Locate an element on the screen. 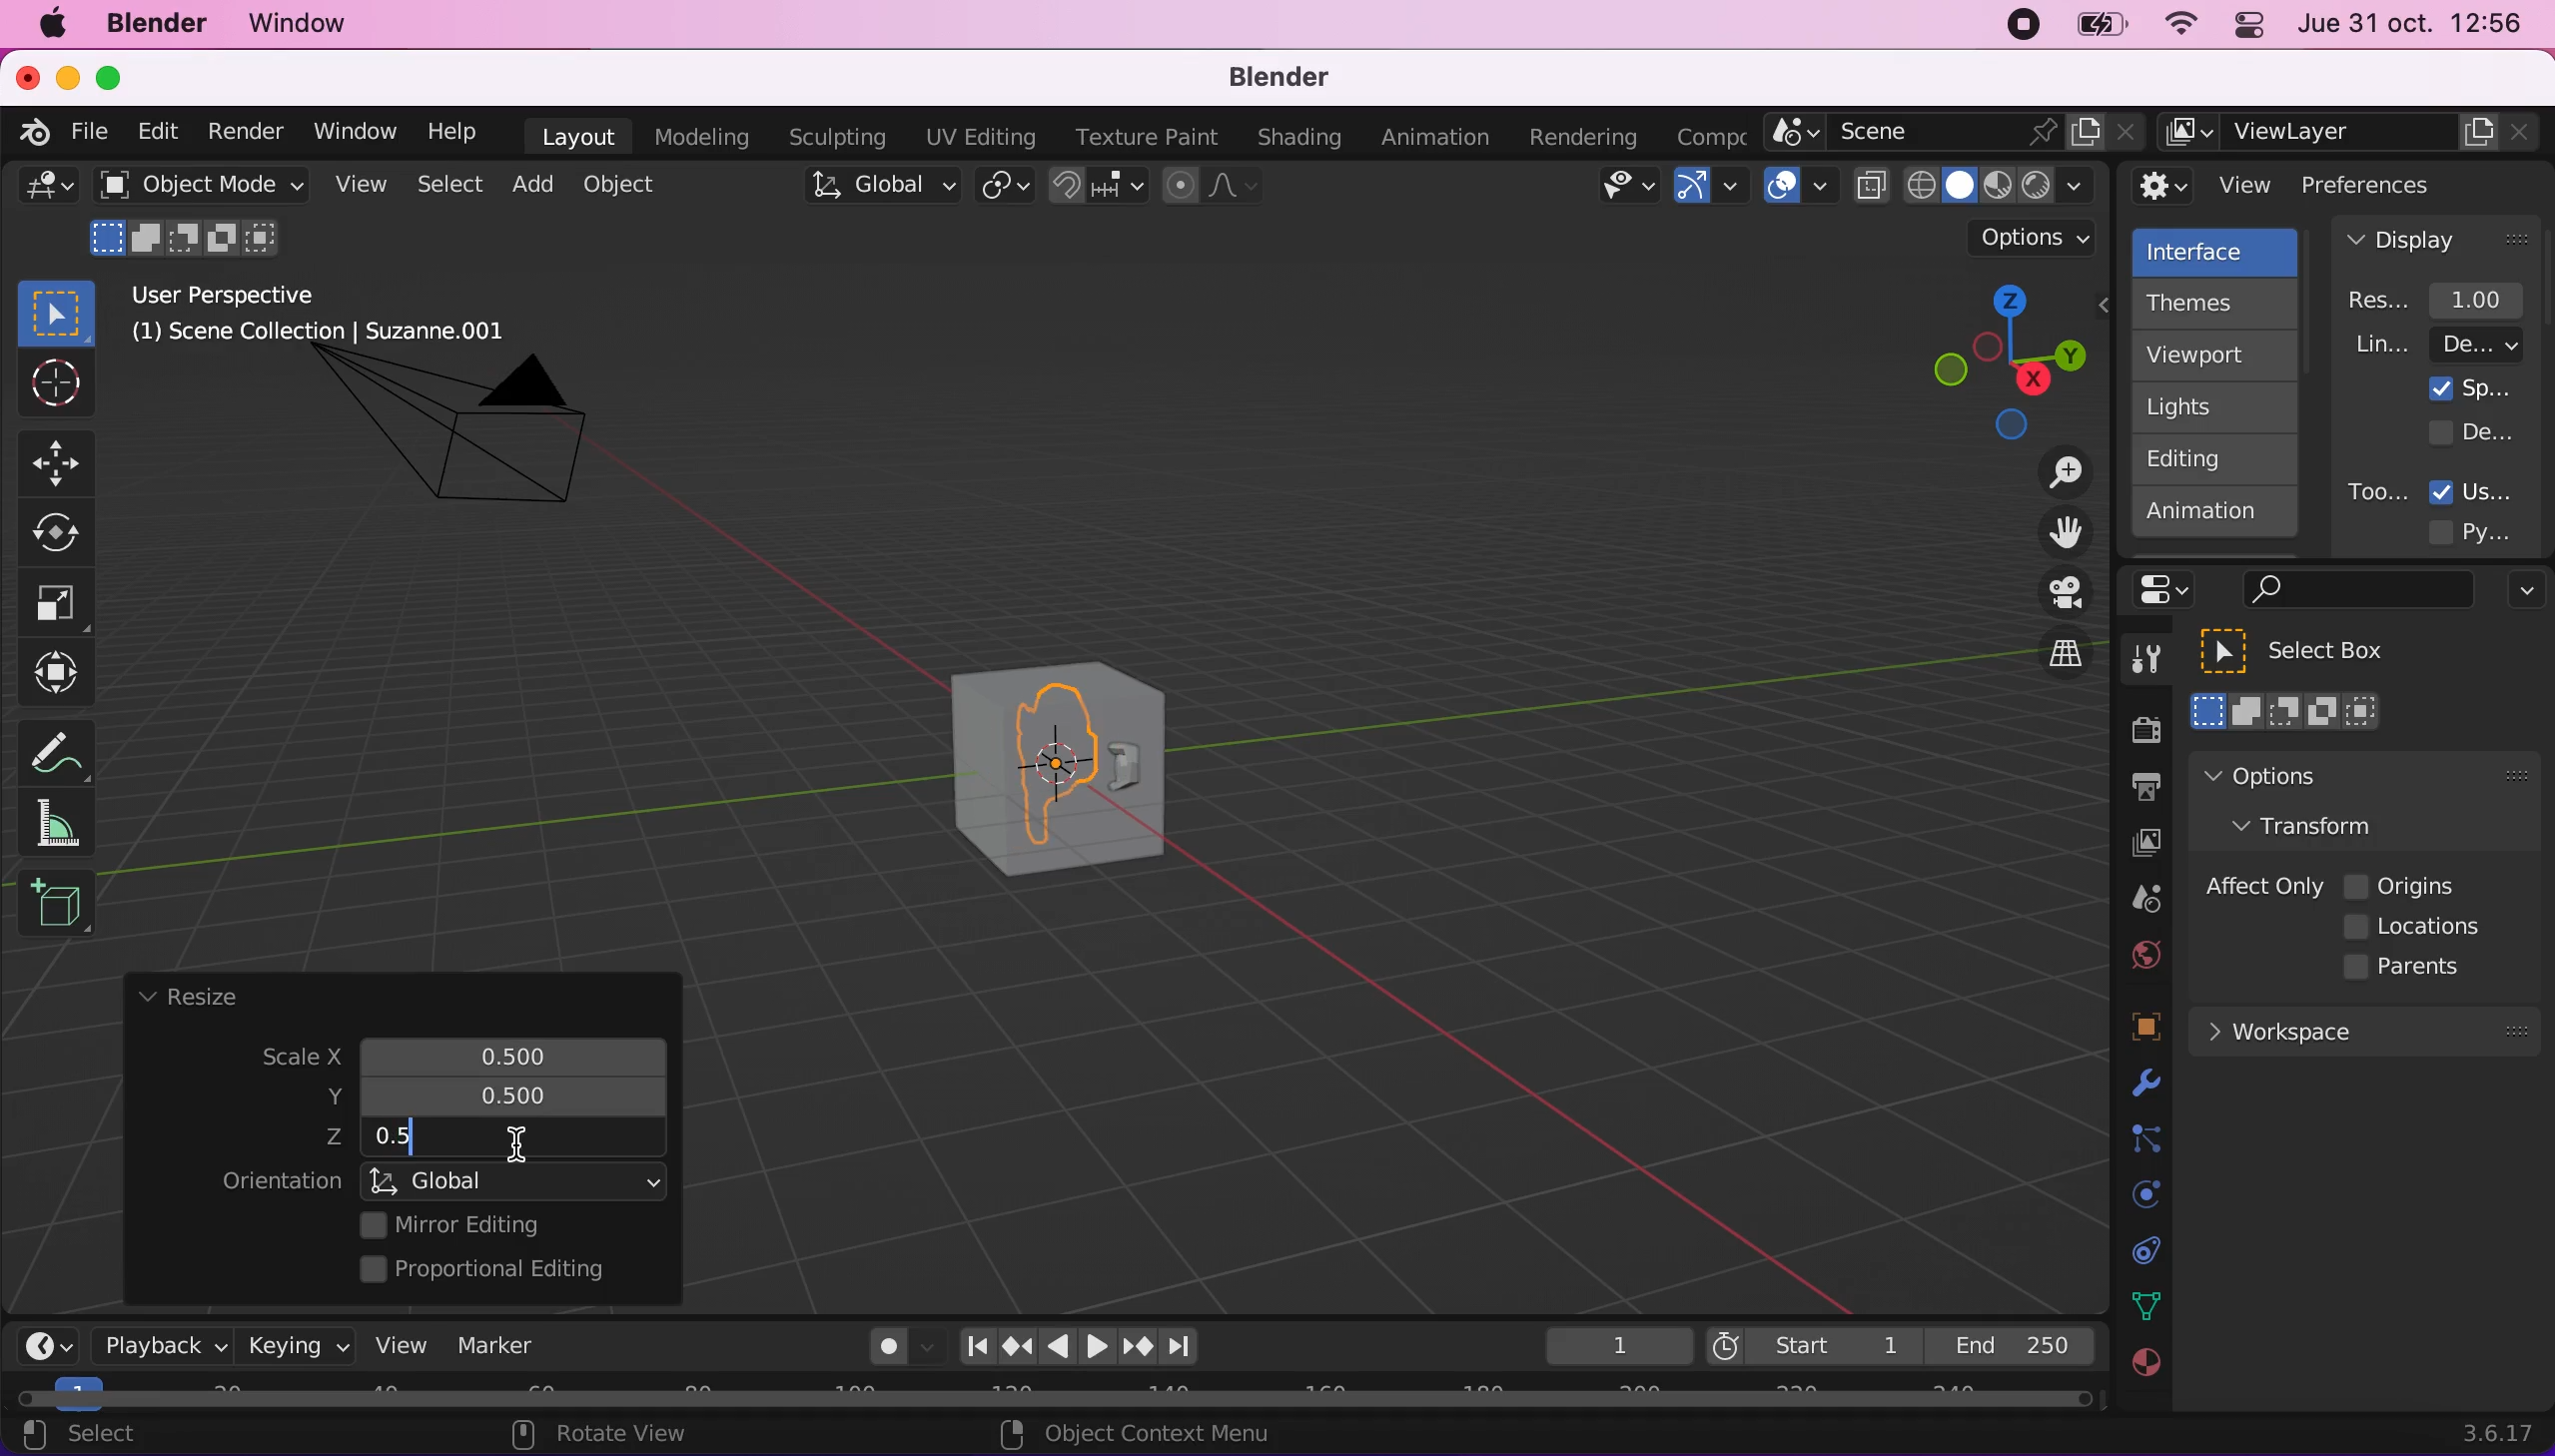 The width and height of the screenshot is (2555, 1456).  is located at coordinates (53, 385).